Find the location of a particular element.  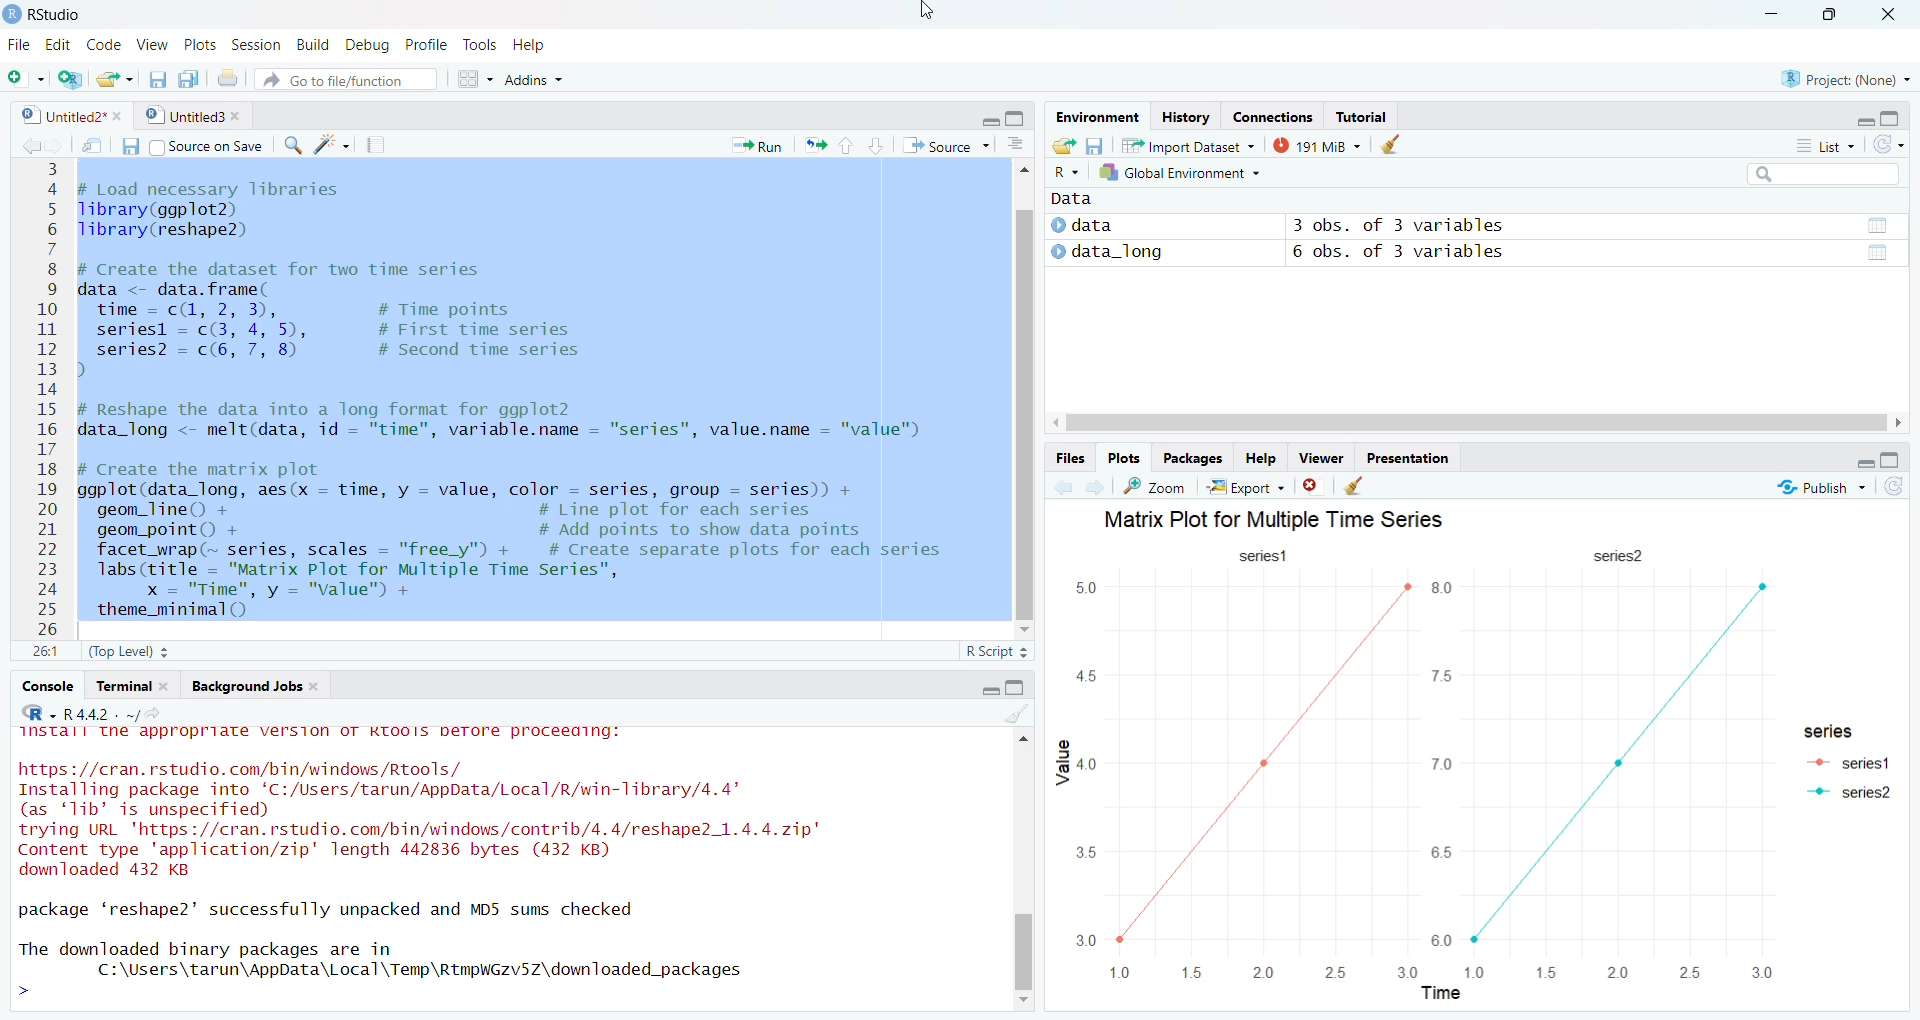

Packages is located at coordinates (1191, 458).